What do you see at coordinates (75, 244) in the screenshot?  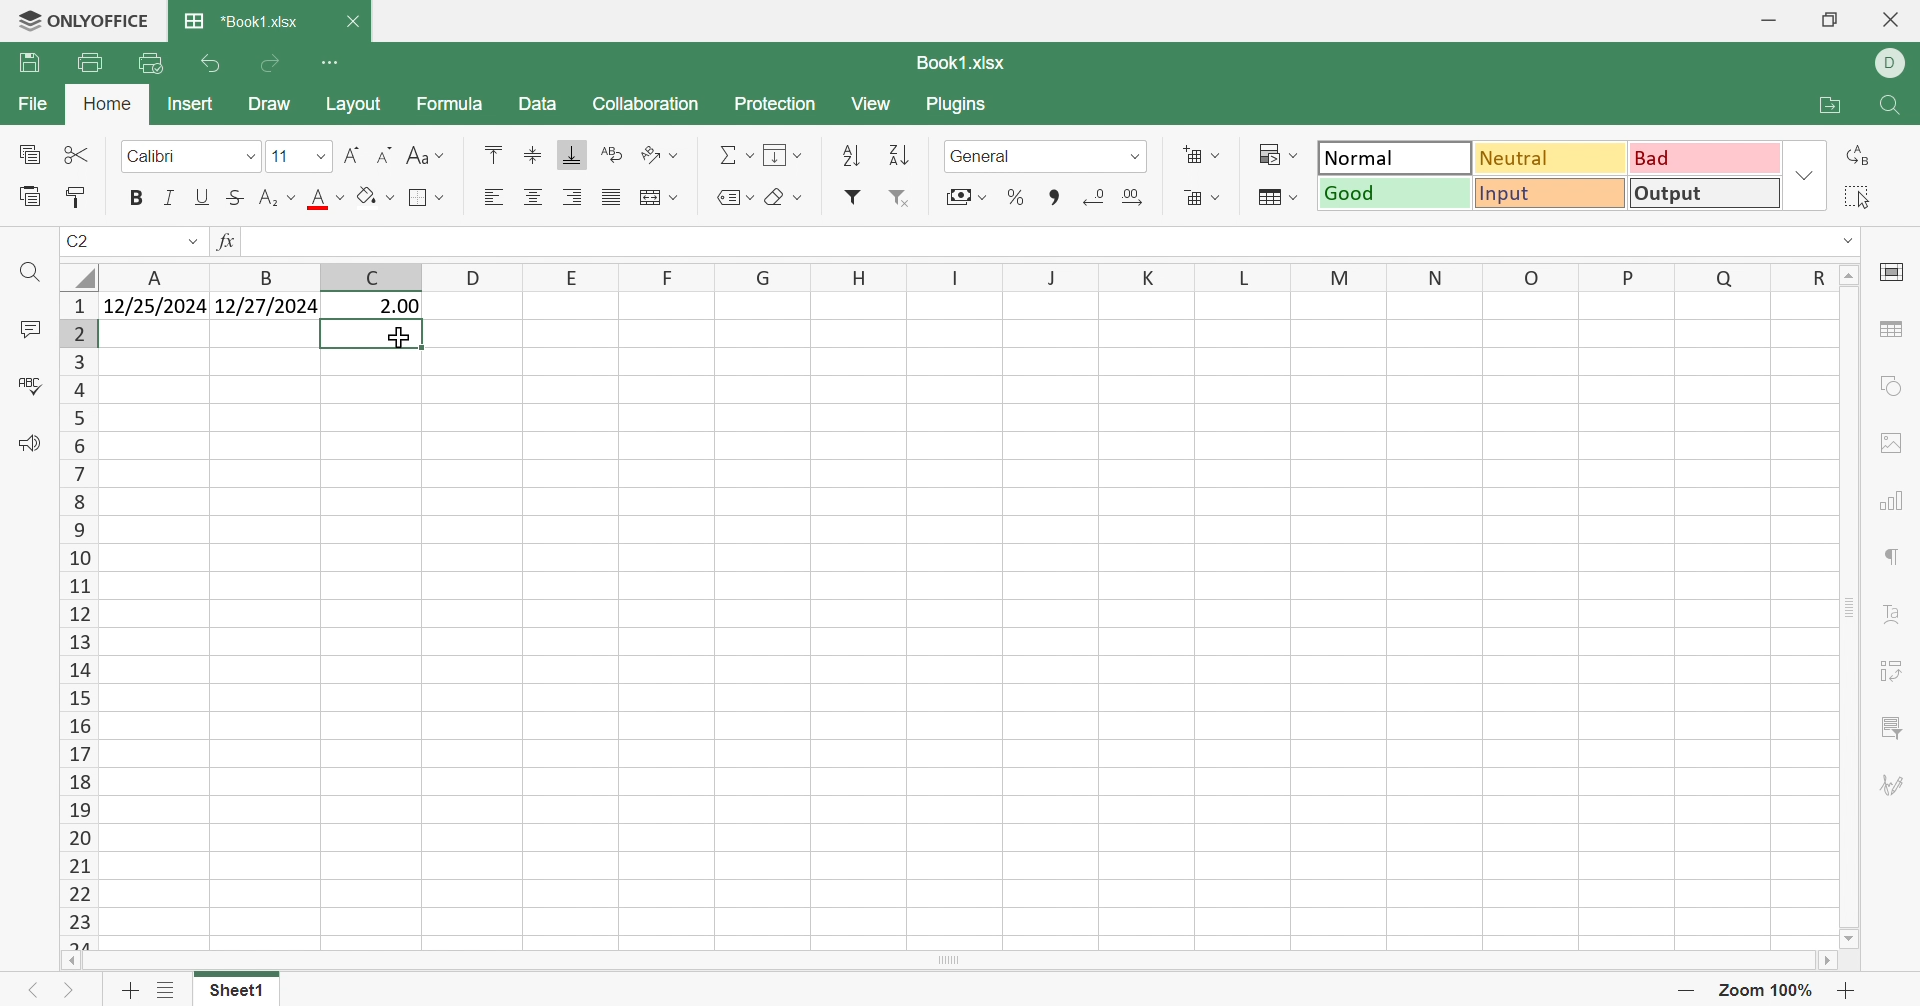 I see `C1` at bounding box center [75, 244].